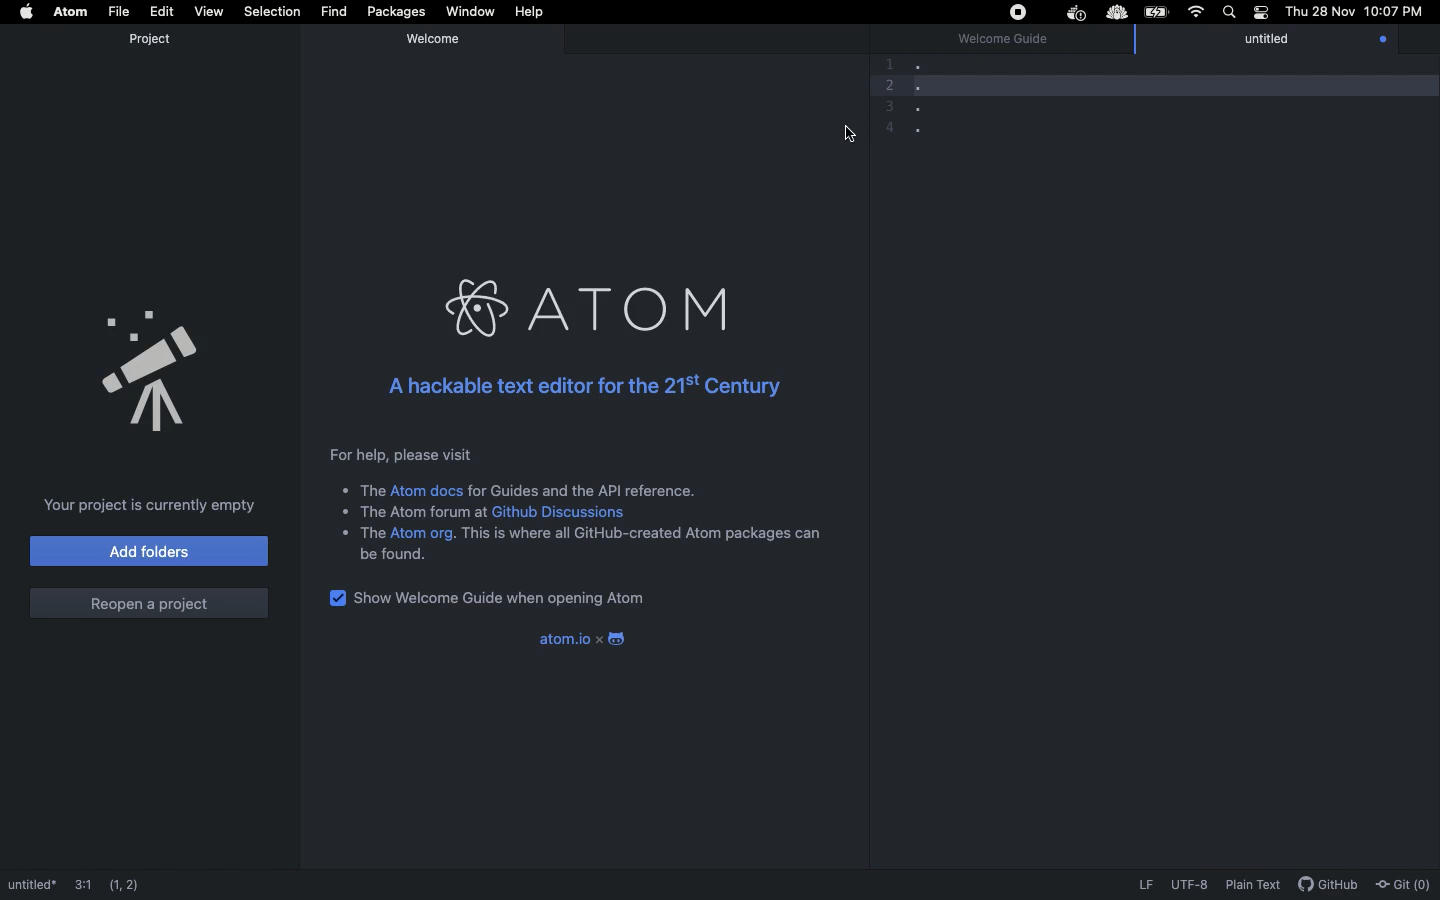  What do you see at coordinates (884, 95) in the screenshot?
I see `line numbers` at bounding box center [884, 95].